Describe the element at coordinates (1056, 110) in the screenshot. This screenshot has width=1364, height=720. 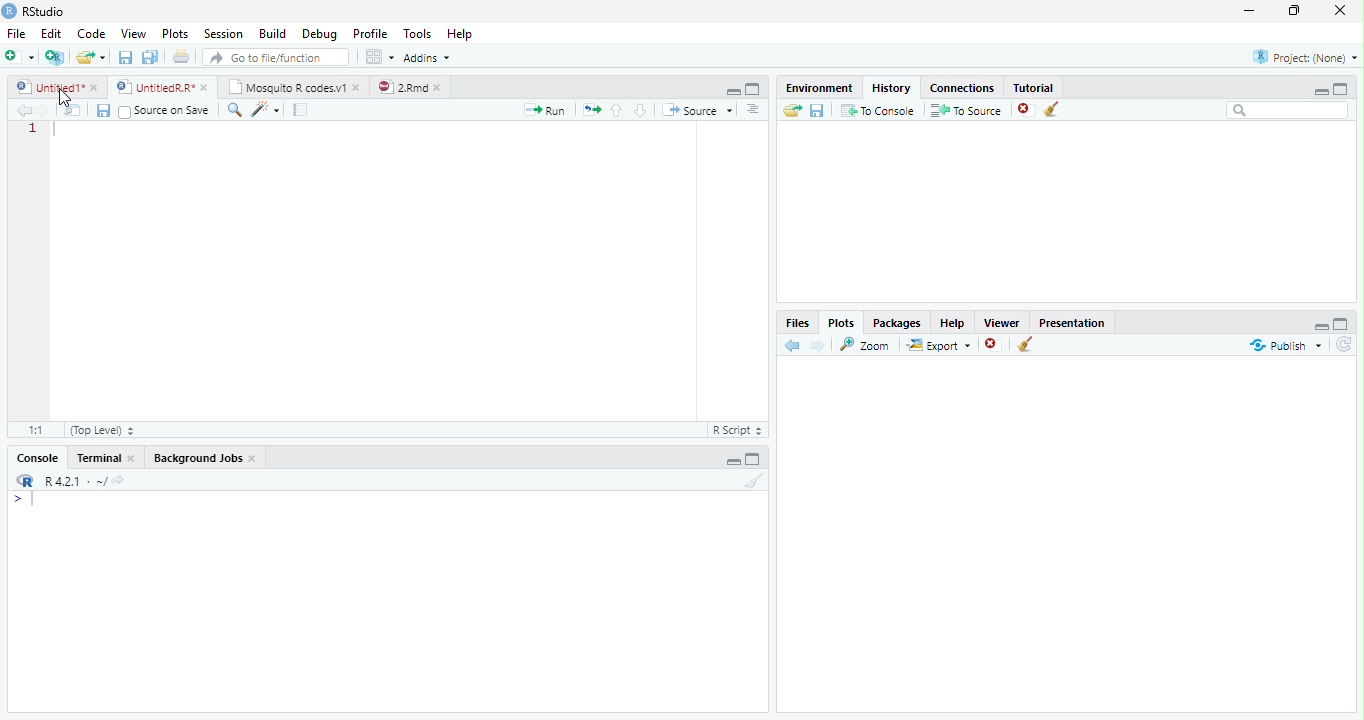
I see `Clear` at that location.